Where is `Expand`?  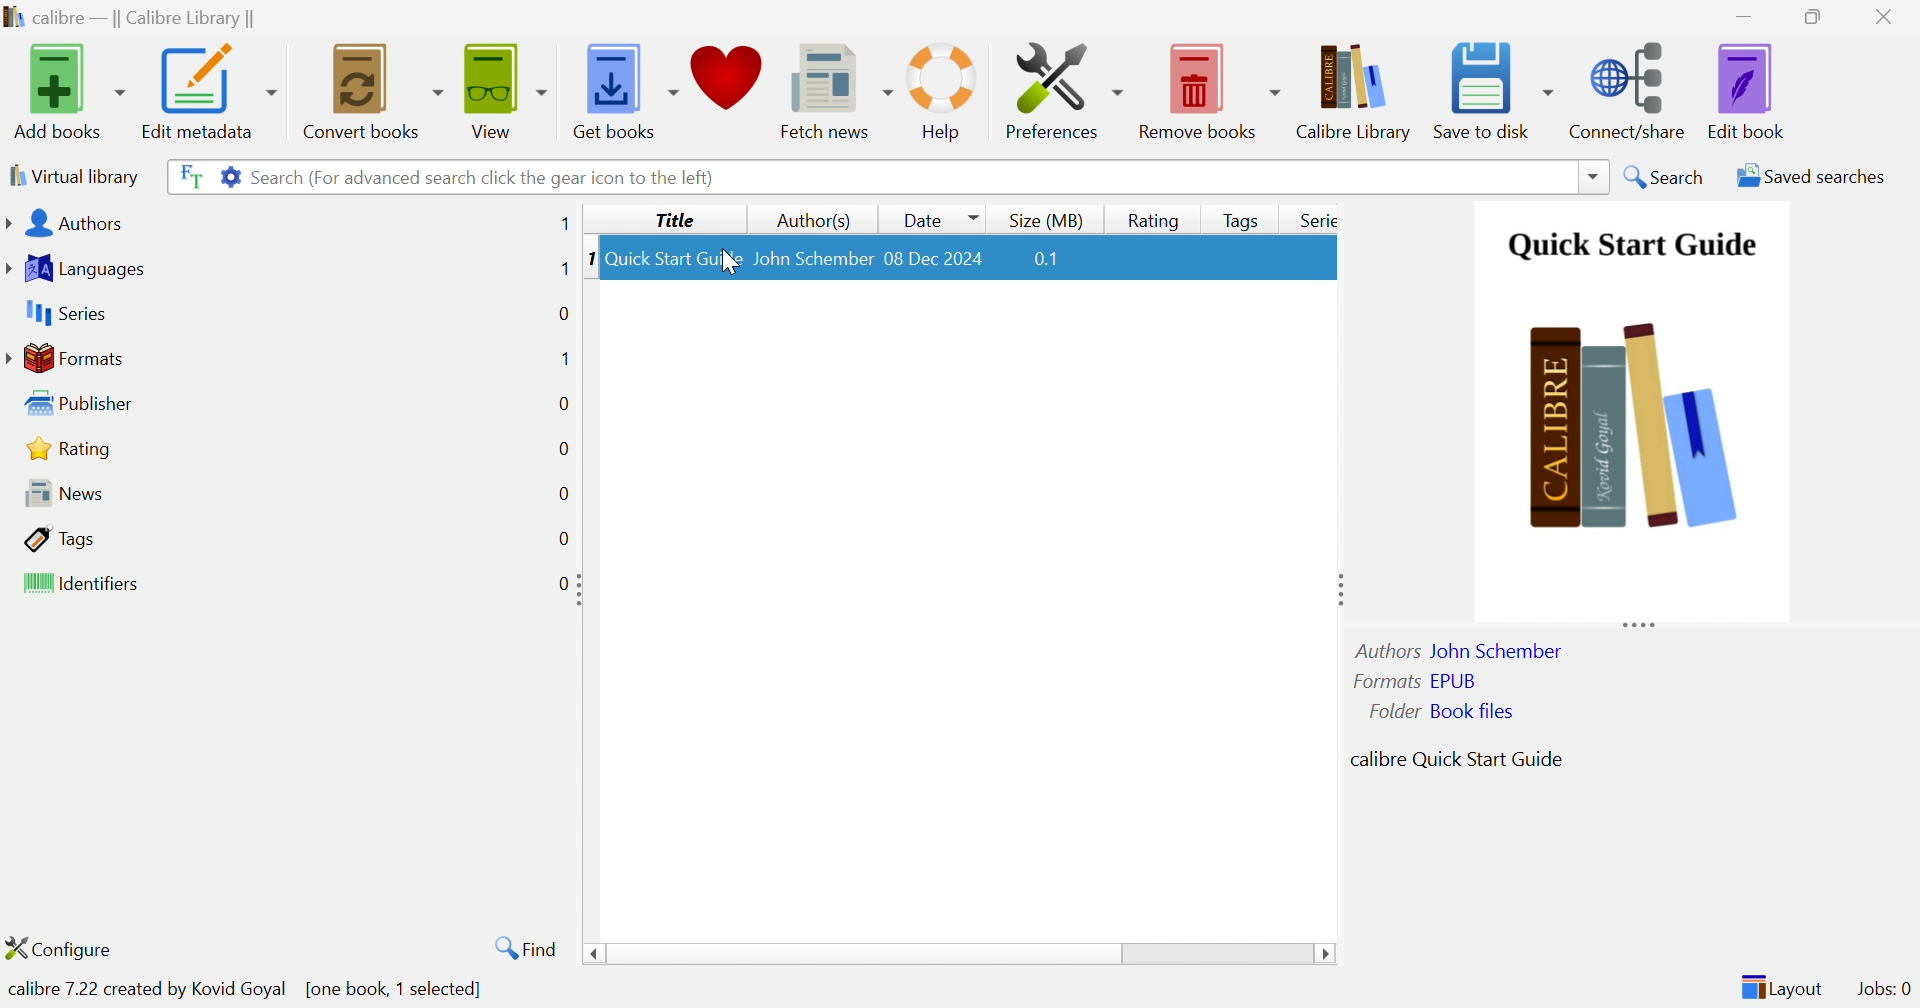
Expand is located at coordinates (580, 588).